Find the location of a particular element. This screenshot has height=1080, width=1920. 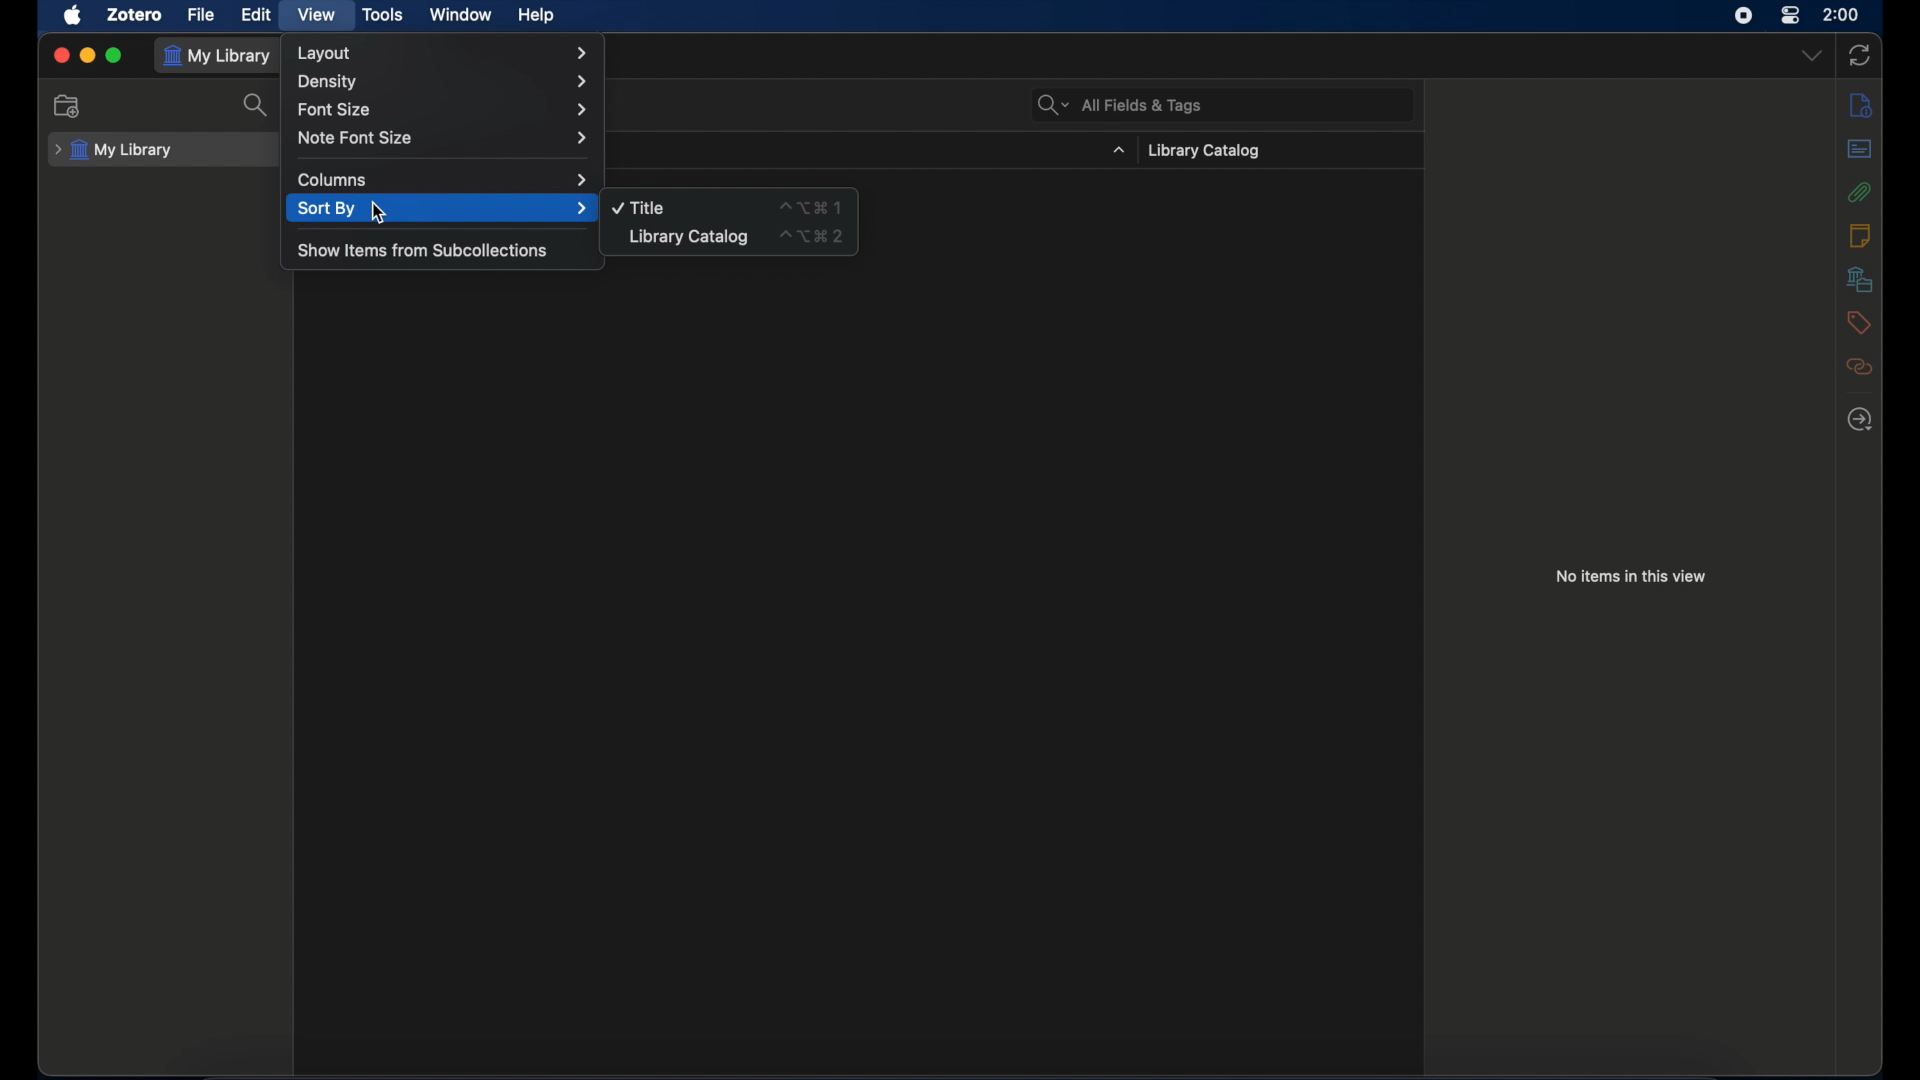

edit is located at coordinates (258, 14).